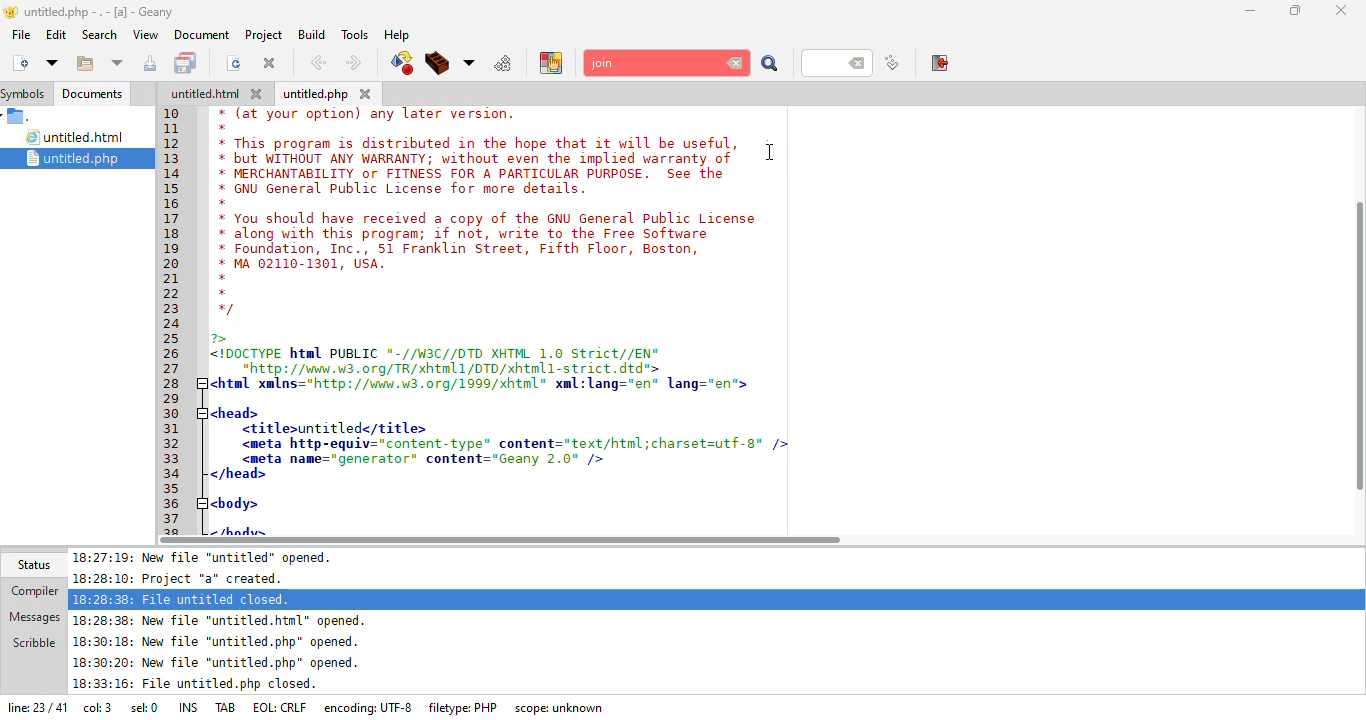  I want to click on join, so click(656, 63).